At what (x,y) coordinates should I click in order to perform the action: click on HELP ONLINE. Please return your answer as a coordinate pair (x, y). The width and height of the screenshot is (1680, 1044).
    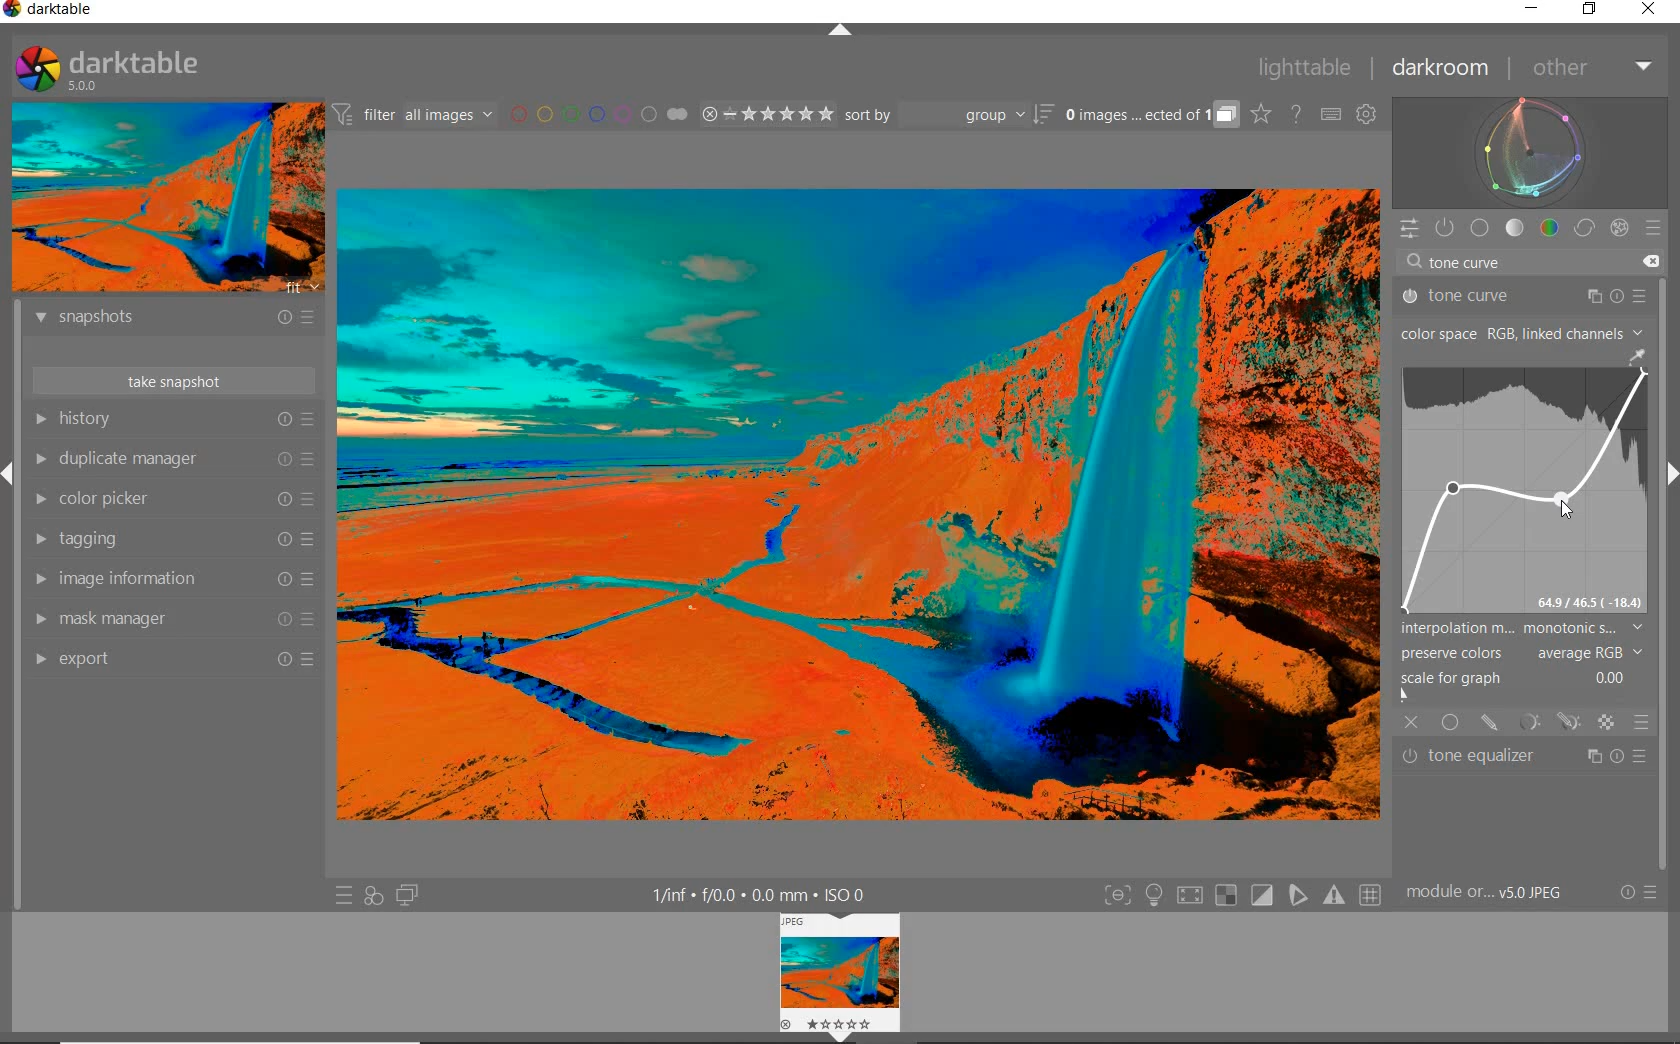
    Looking at the image, I should click on (1296, 114).